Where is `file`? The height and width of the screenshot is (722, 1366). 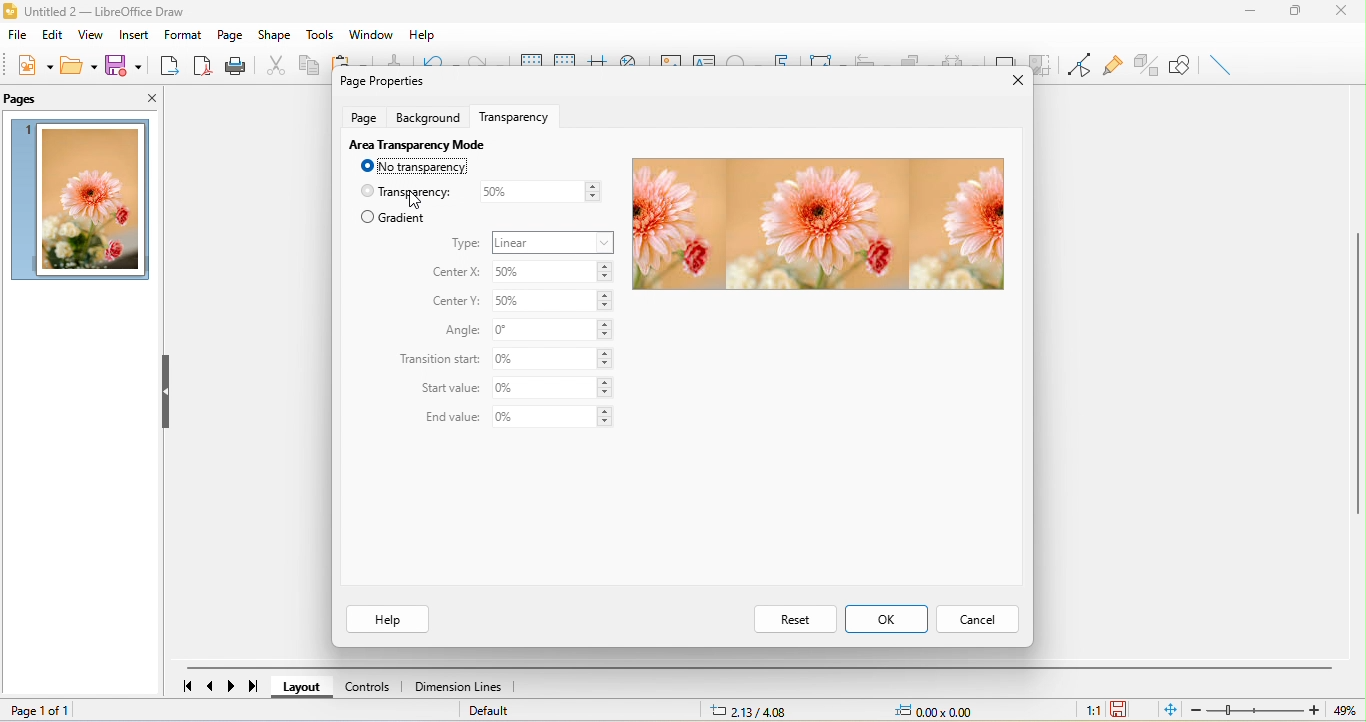
file is located at coordinates (19, 35).